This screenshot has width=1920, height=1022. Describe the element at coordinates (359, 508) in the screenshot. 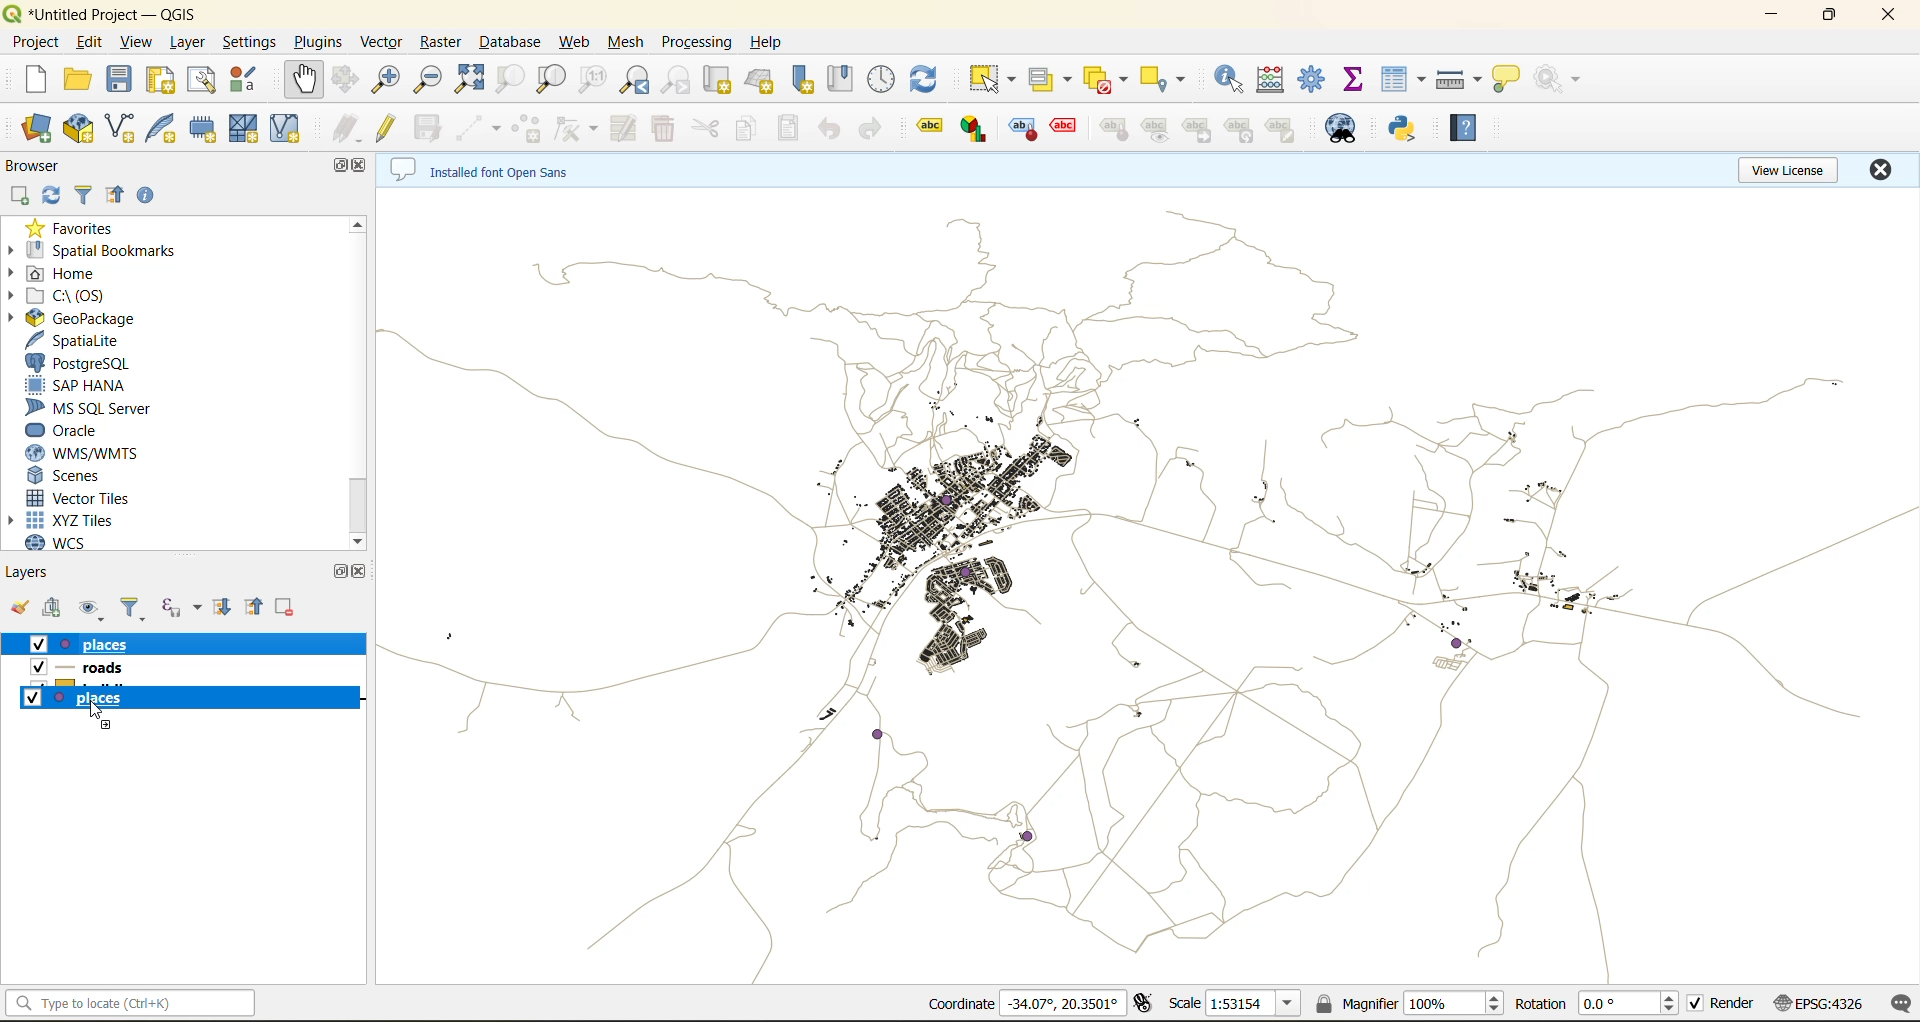

I see `scrollbar` at that location.